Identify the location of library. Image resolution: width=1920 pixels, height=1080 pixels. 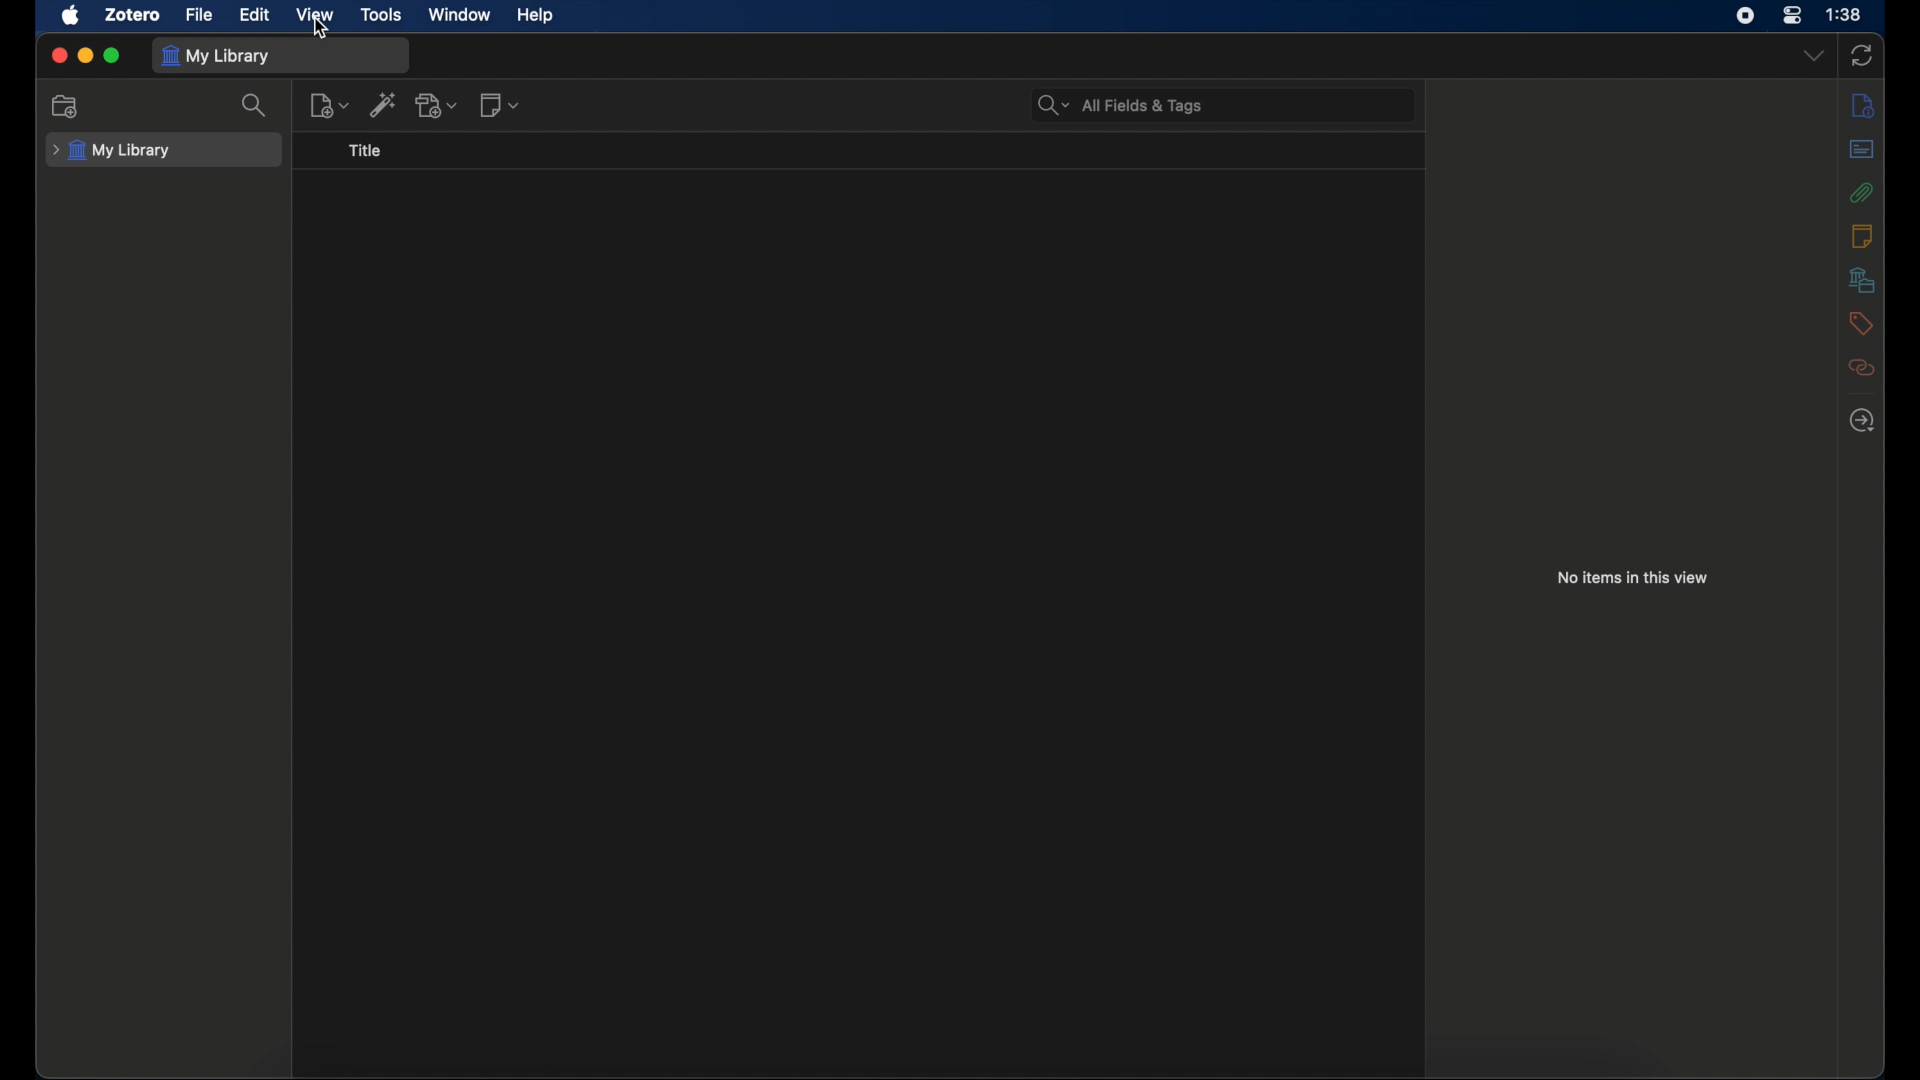
(1862, 279).